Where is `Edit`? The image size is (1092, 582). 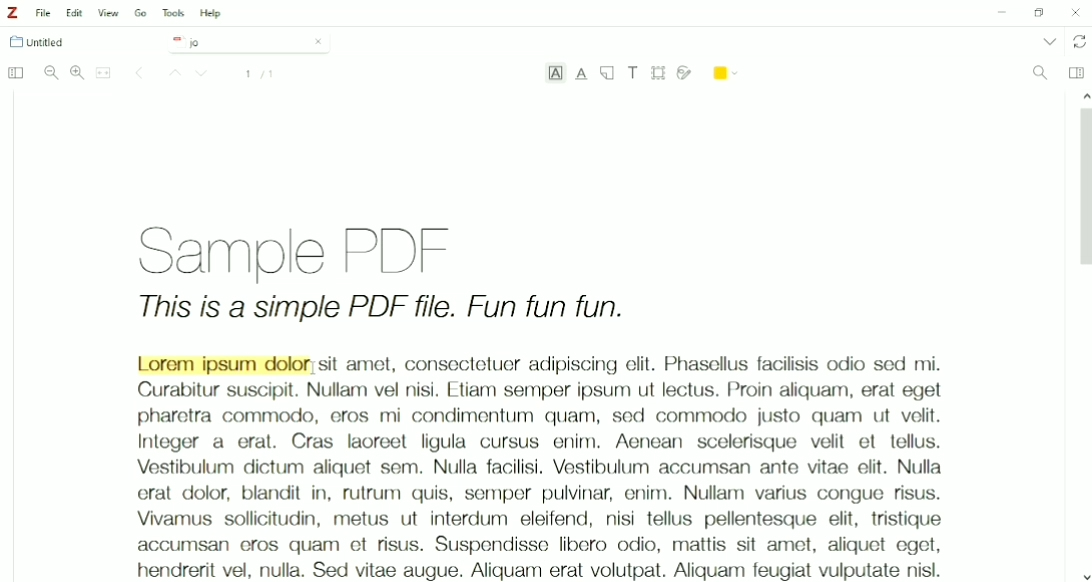
Edit is located at coordinates (76, 13).